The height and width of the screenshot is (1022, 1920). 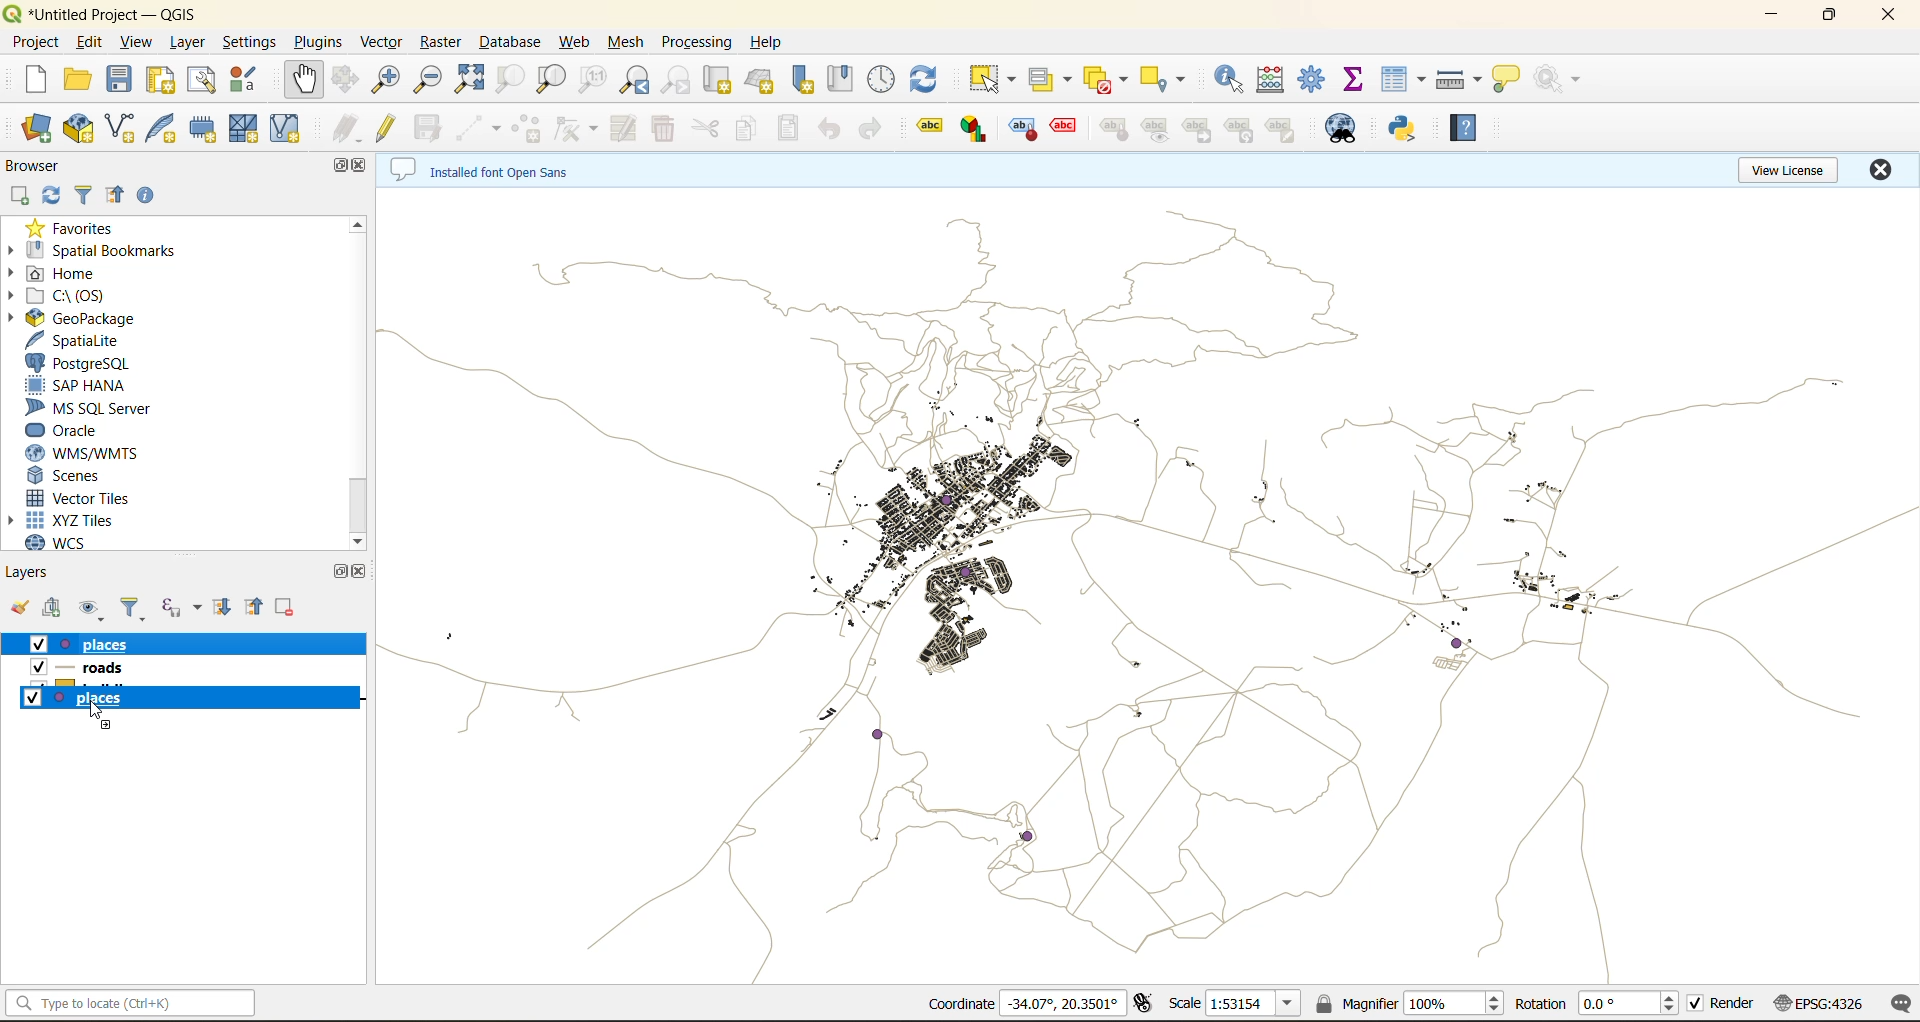 What do you see at coordinates (1276, 78) in the screenshot?
I see `open calculator` at bounding box center [1276, 78].